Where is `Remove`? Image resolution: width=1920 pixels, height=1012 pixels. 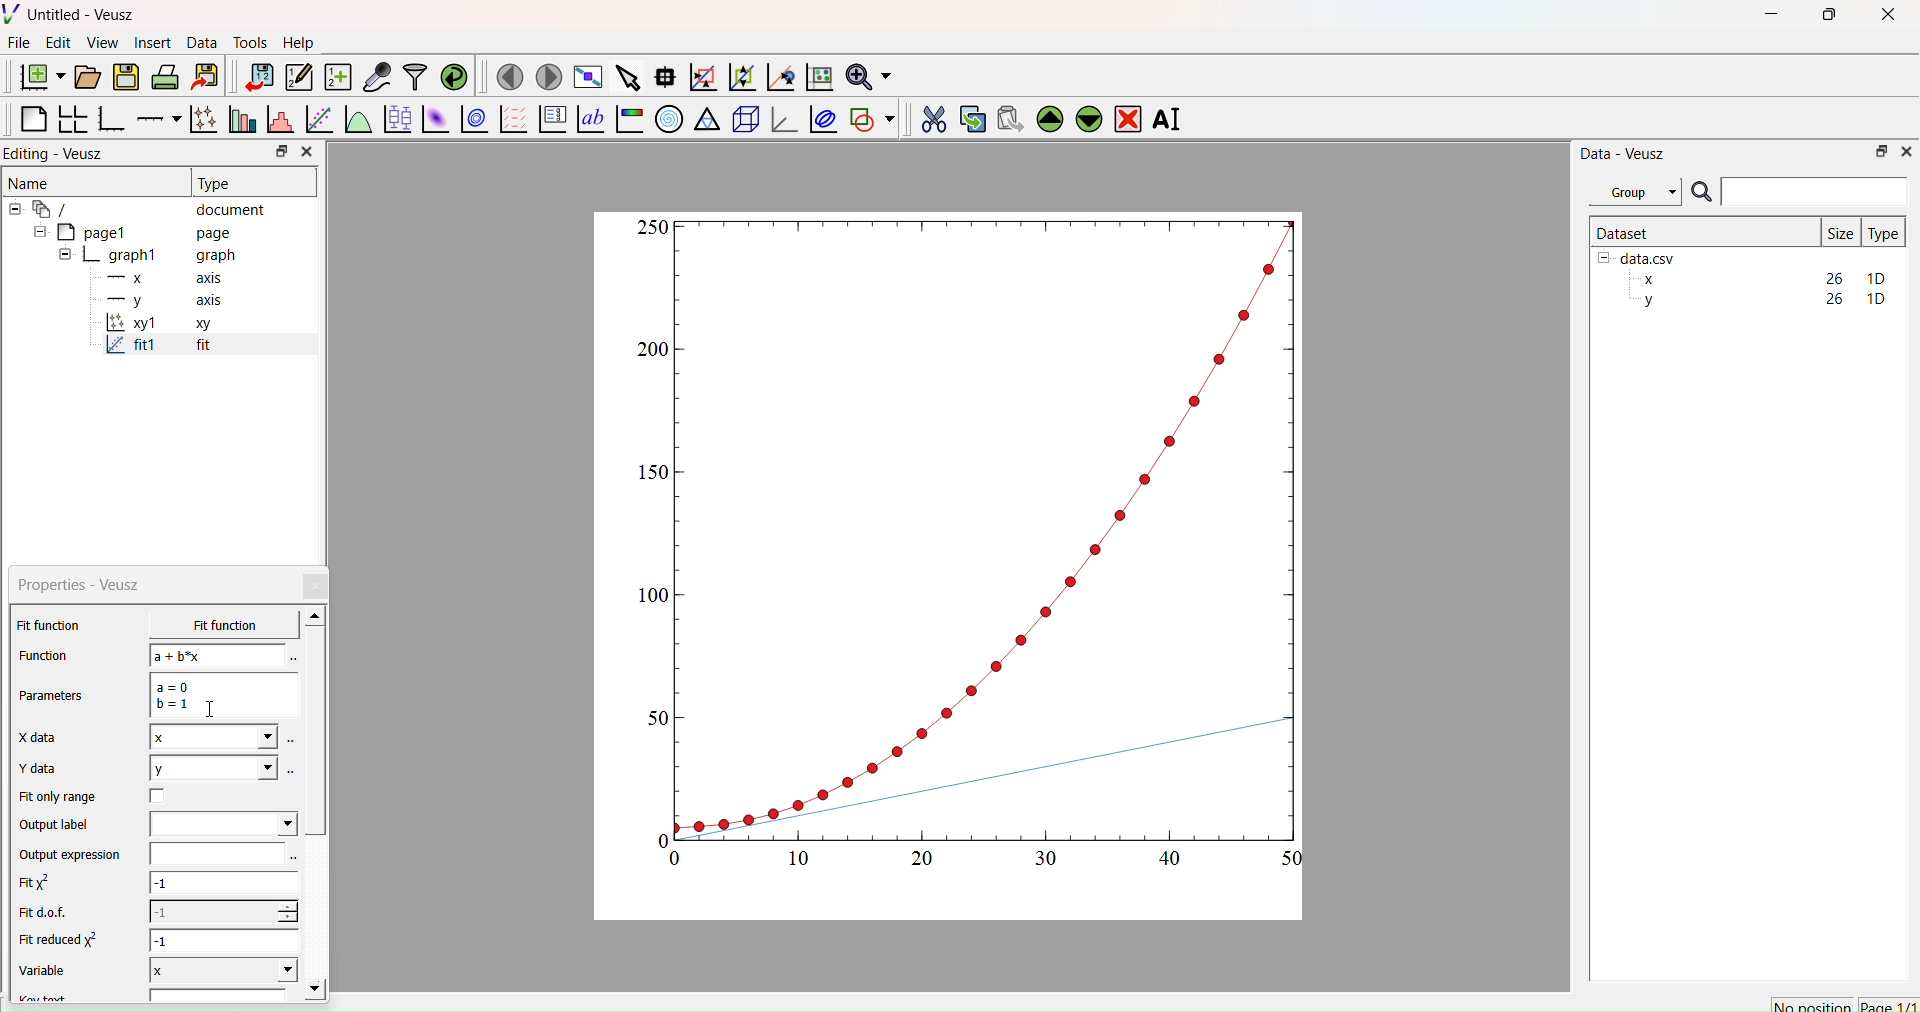 Remove is located at coordinates (1127, 117).